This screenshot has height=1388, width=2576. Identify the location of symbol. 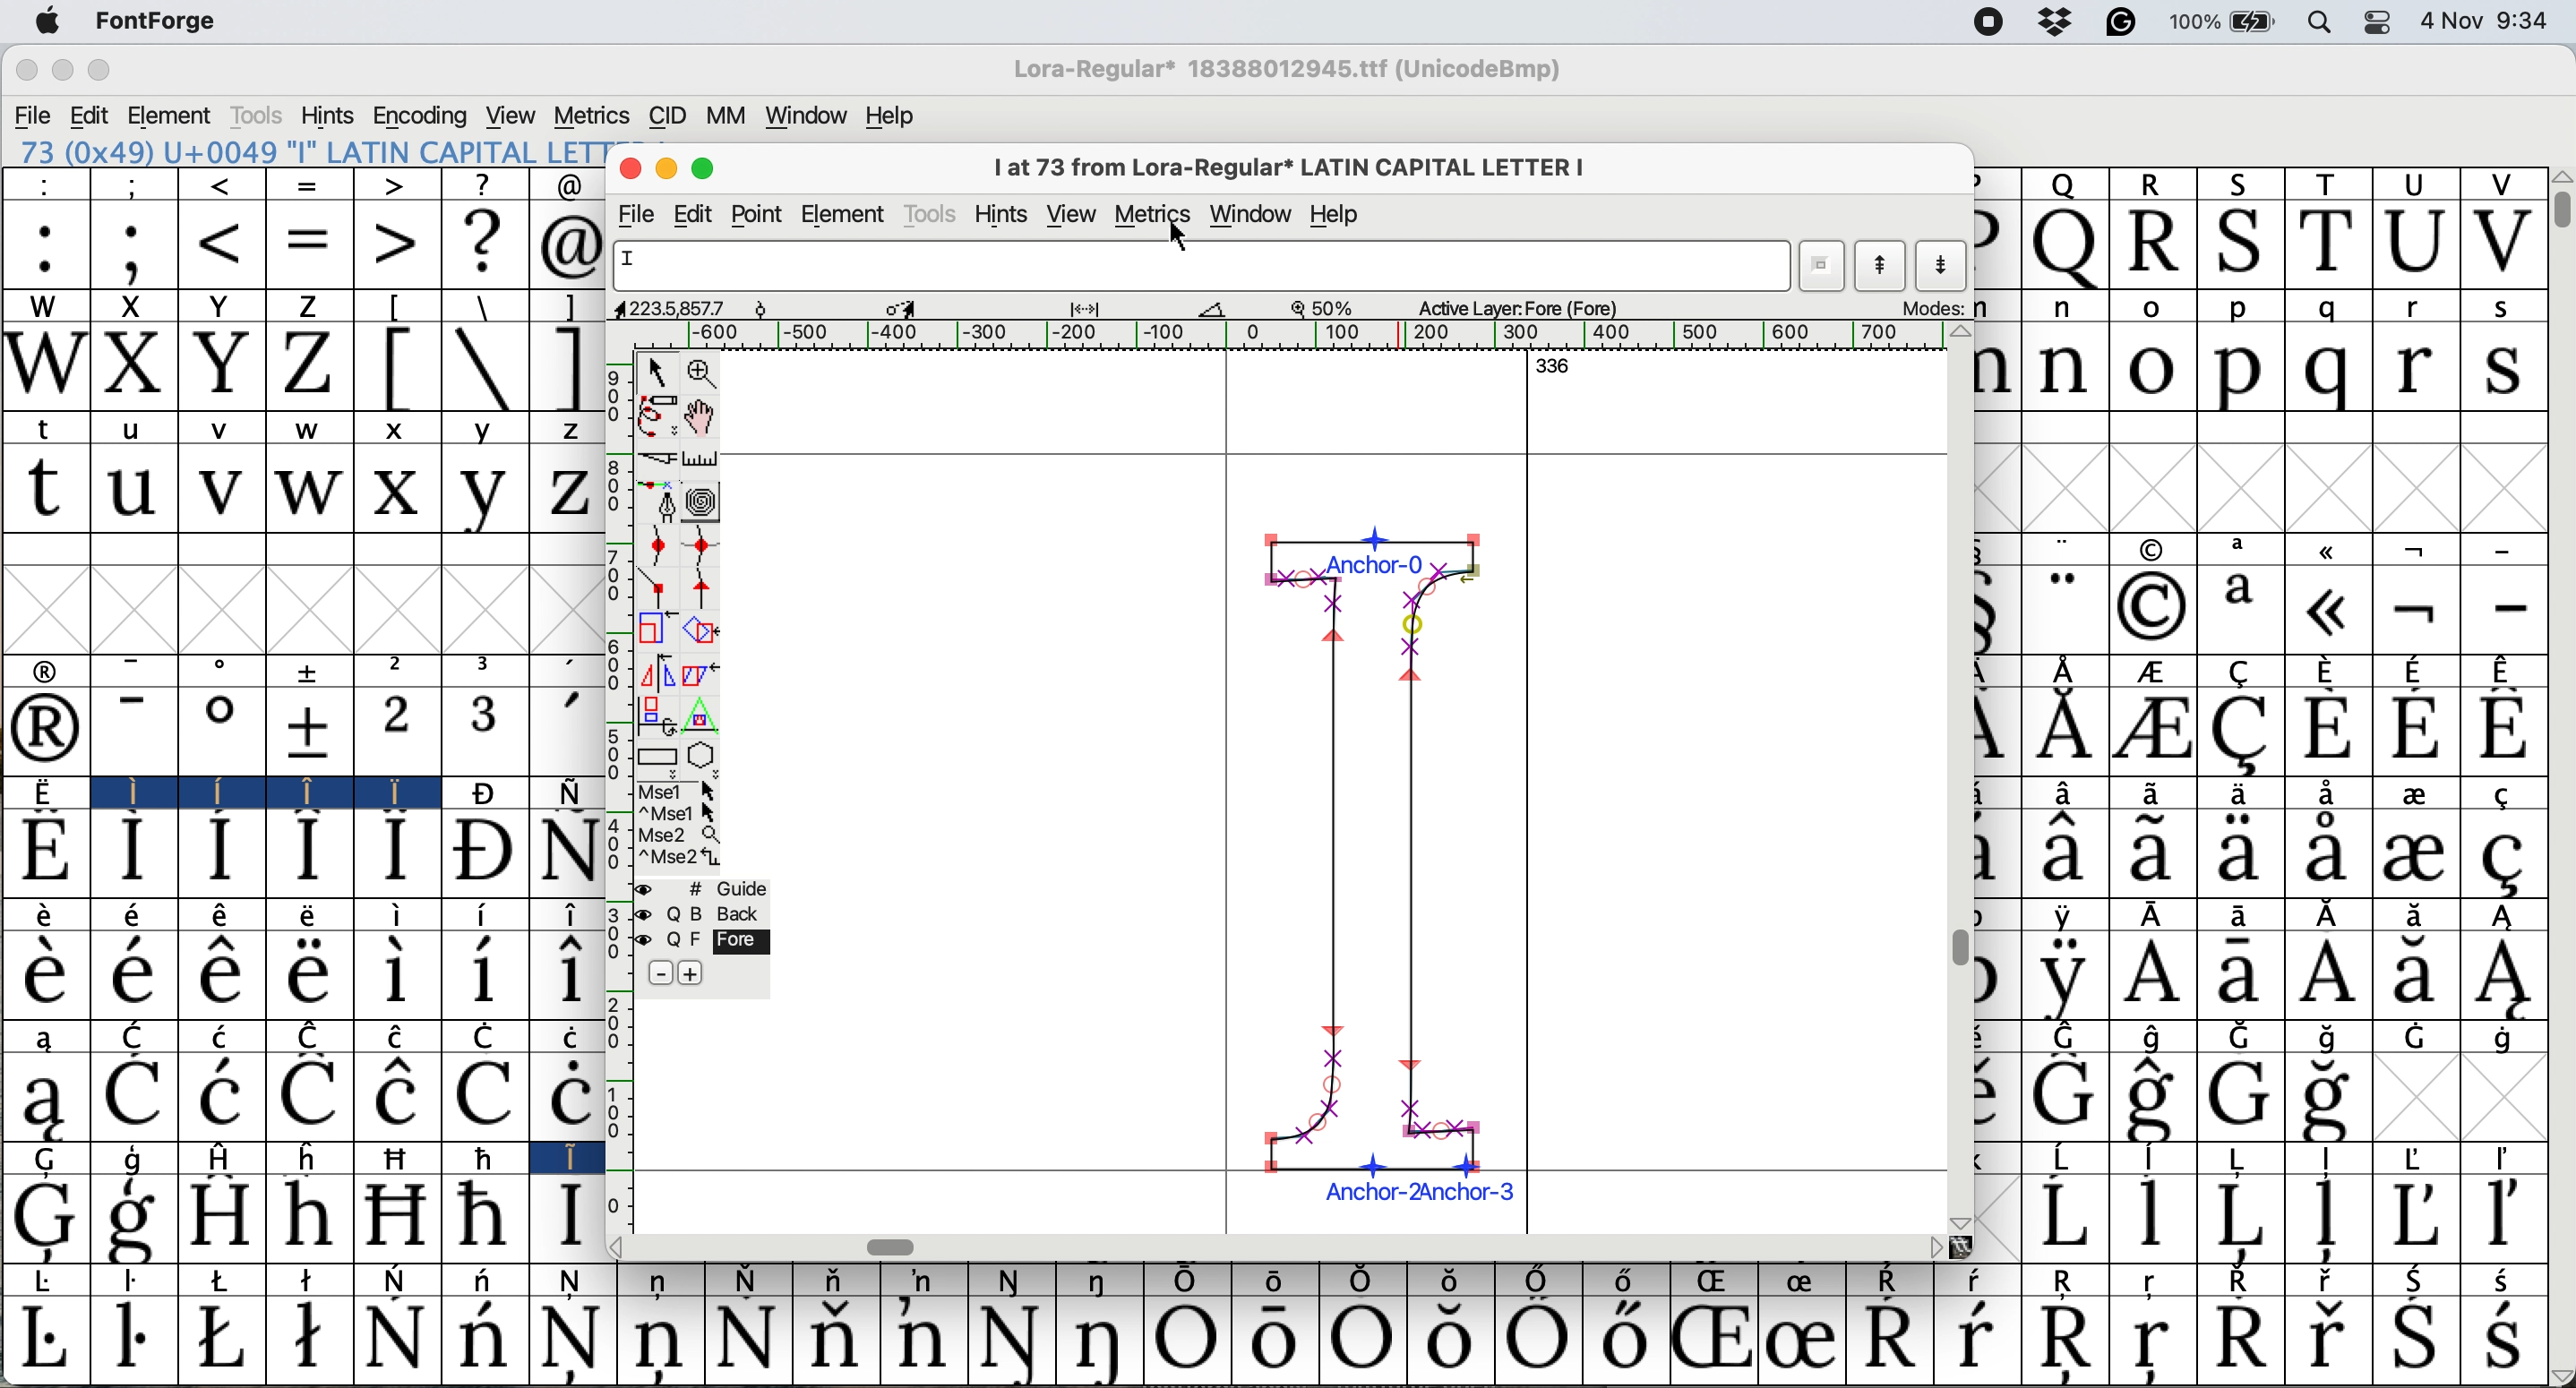
(2066, 669).